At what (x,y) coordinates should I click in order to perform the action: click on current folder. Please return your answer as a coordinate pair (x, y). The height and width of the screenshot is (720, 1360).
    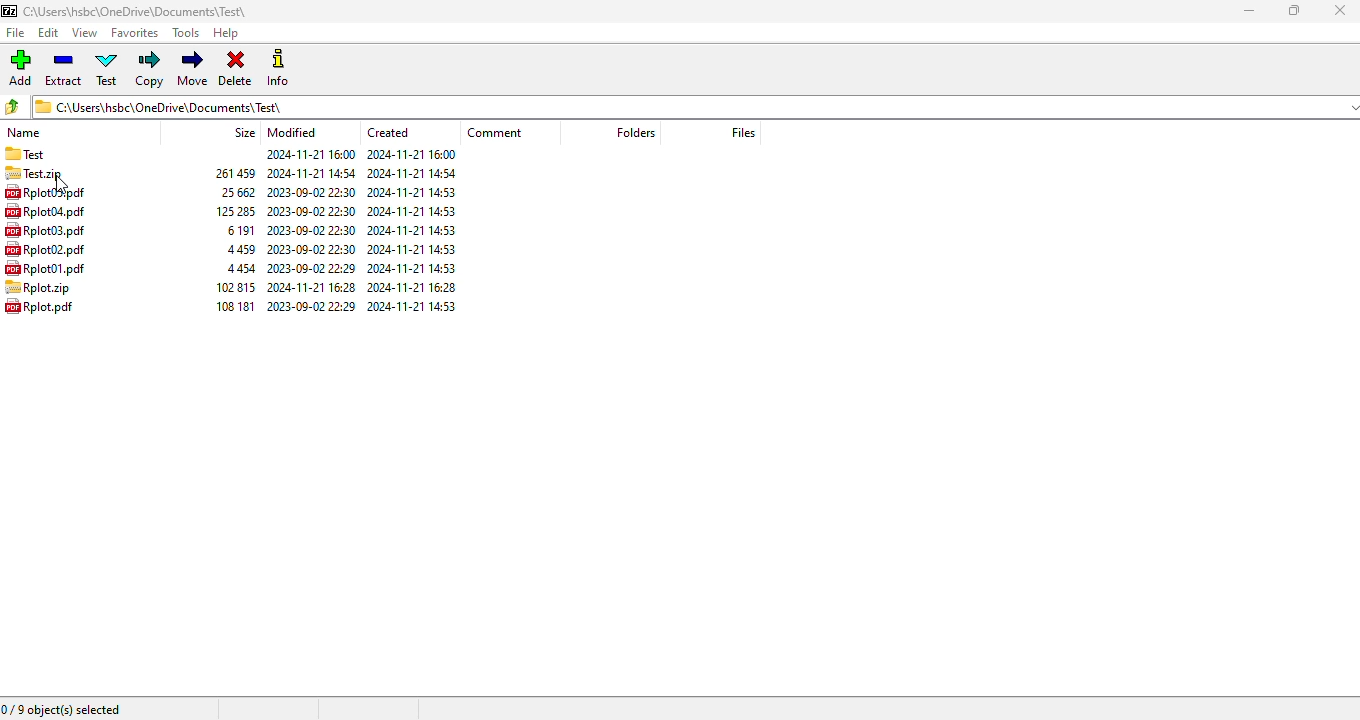
    Looking at the image, I should click on (694, 107).